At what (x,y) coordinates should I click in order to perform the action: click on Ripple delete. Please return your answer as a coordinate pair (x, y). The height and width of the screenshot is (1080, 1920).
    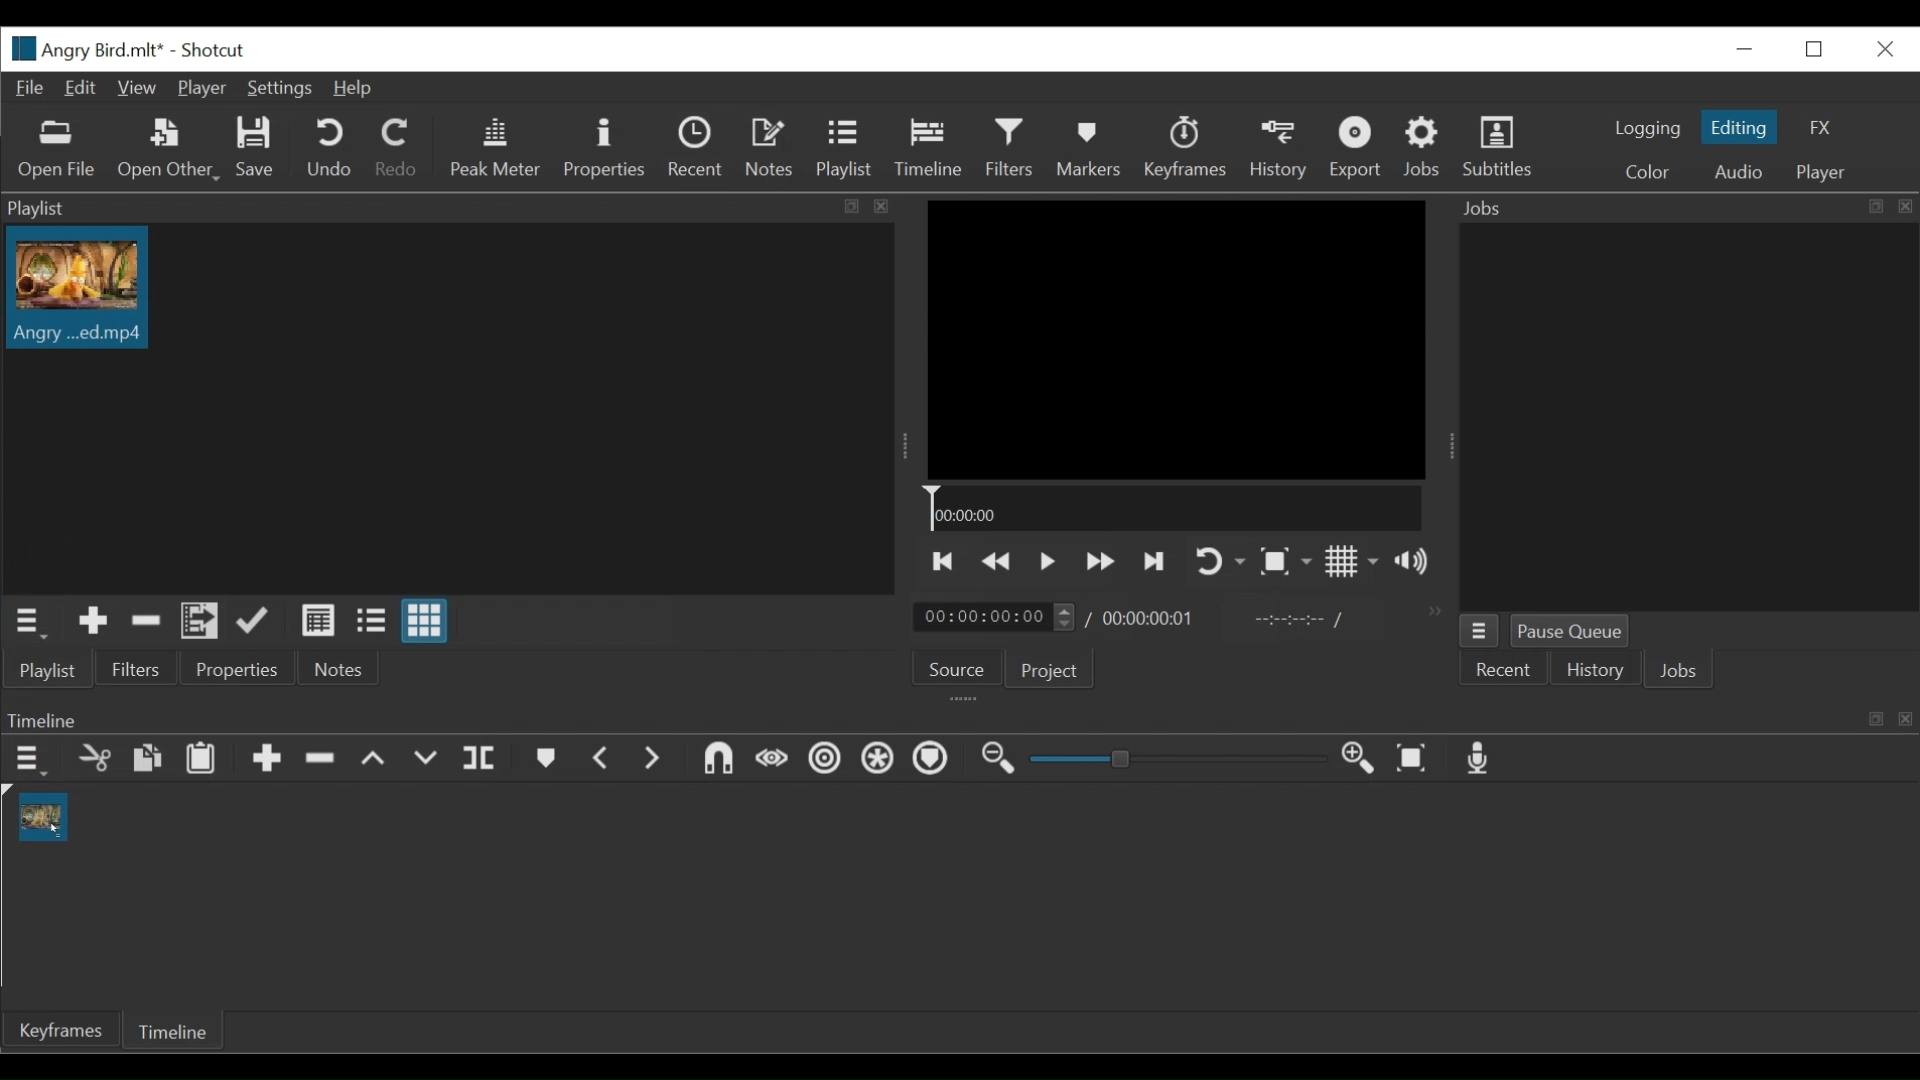
    Looking at the image, I should click on (321, 758).